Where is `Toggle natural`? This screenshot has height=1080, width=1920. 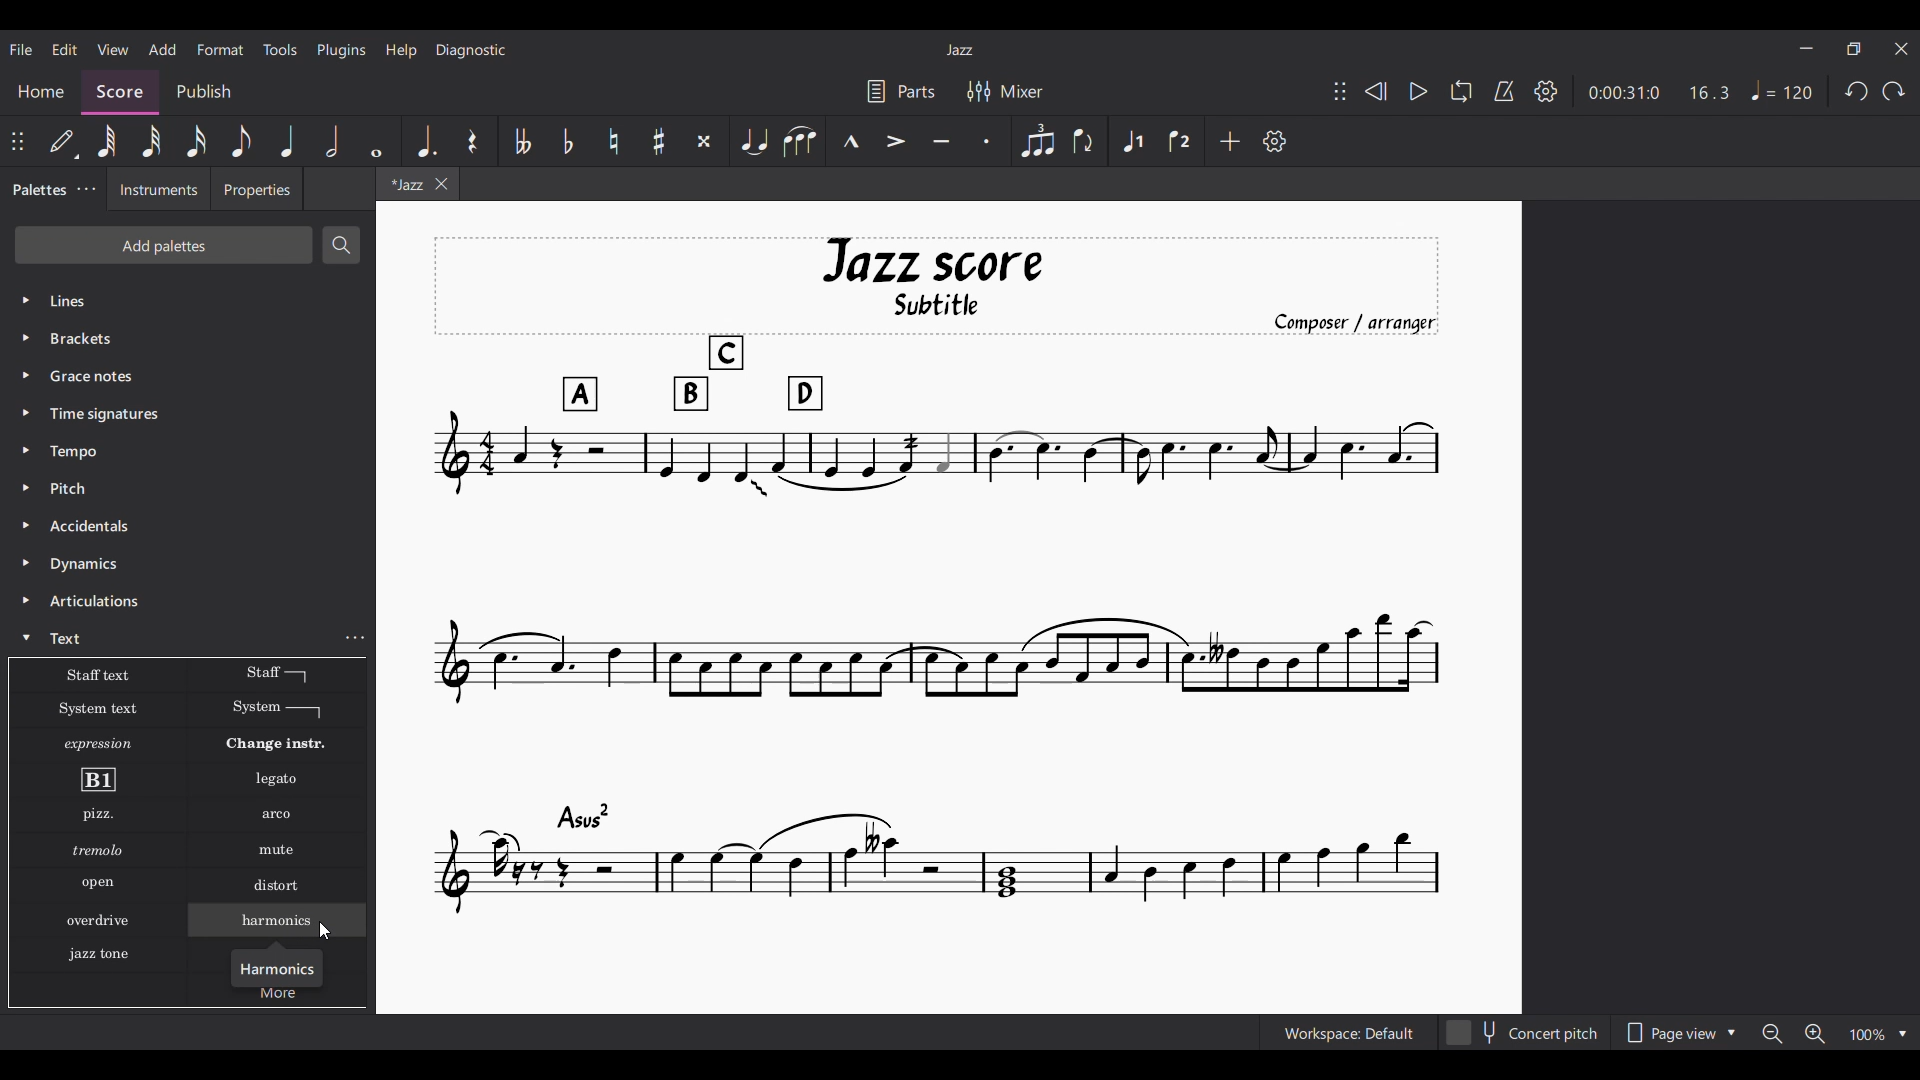 Toggle natural is located at coordinates (614, 141).